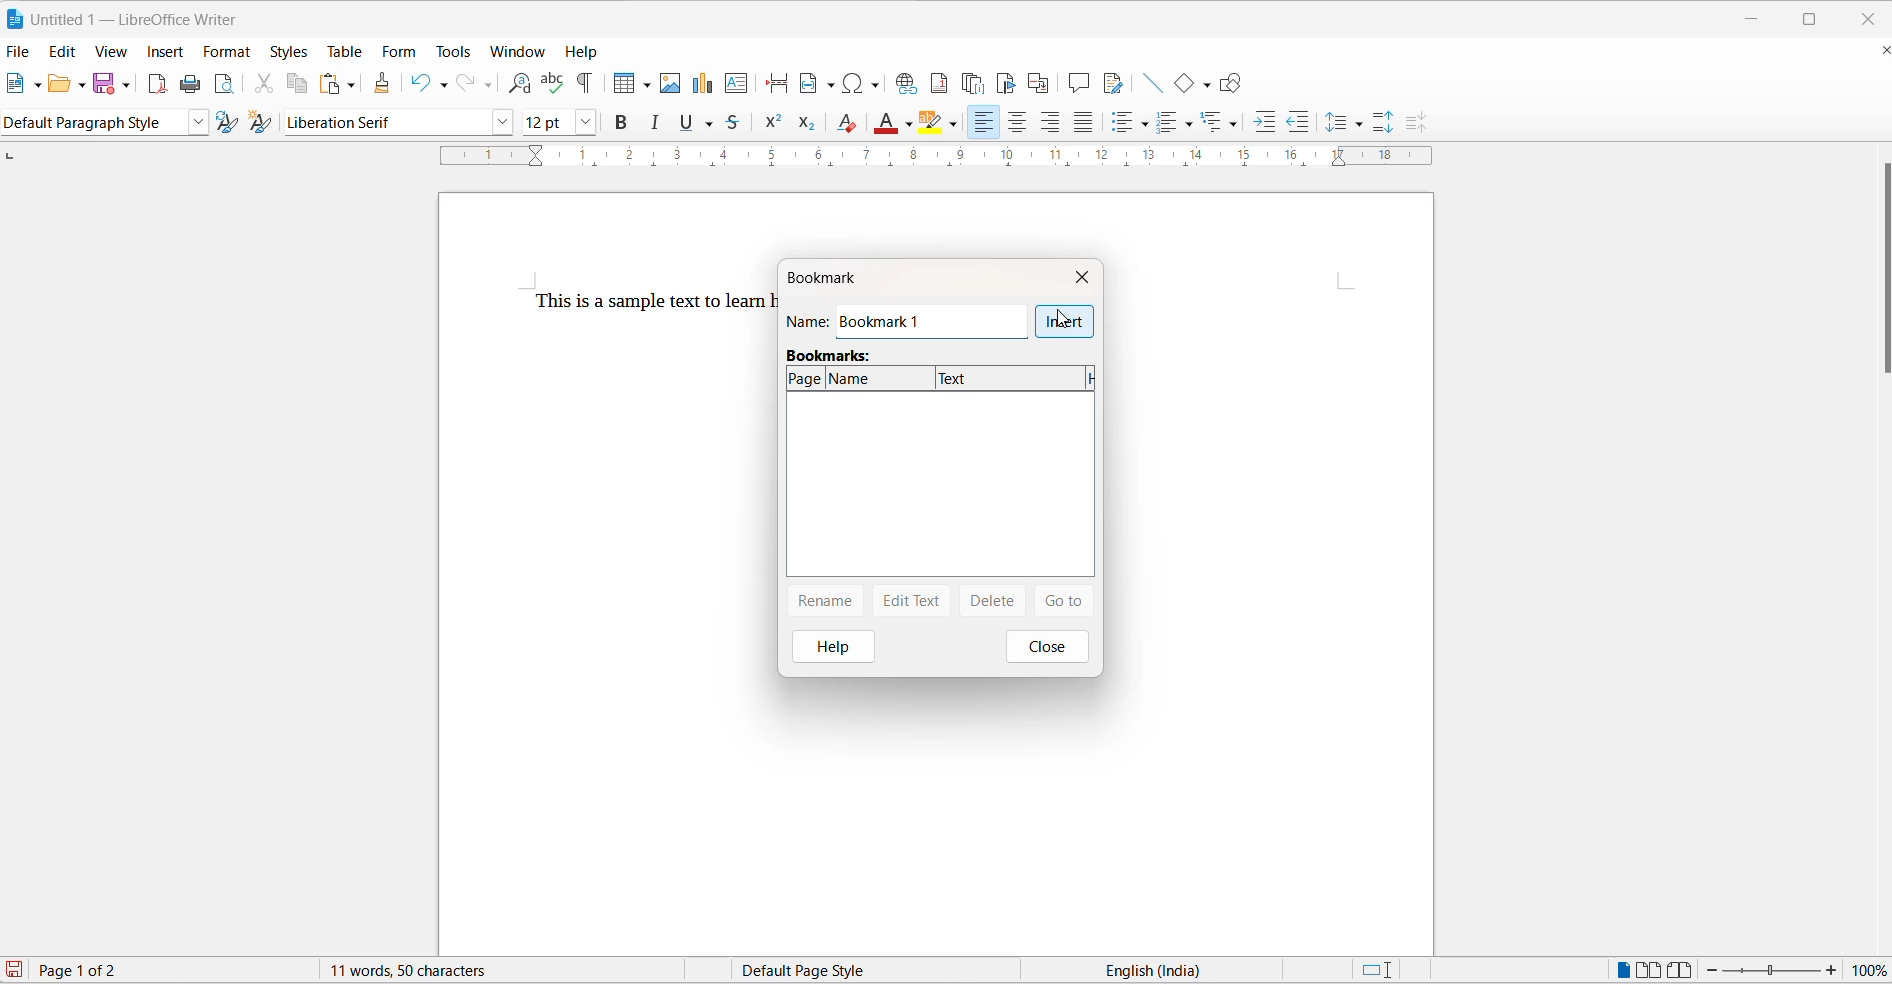  Describe the element at coordinates (1391, 125) in the screenshot. I see `increase paragraph space` at that location.